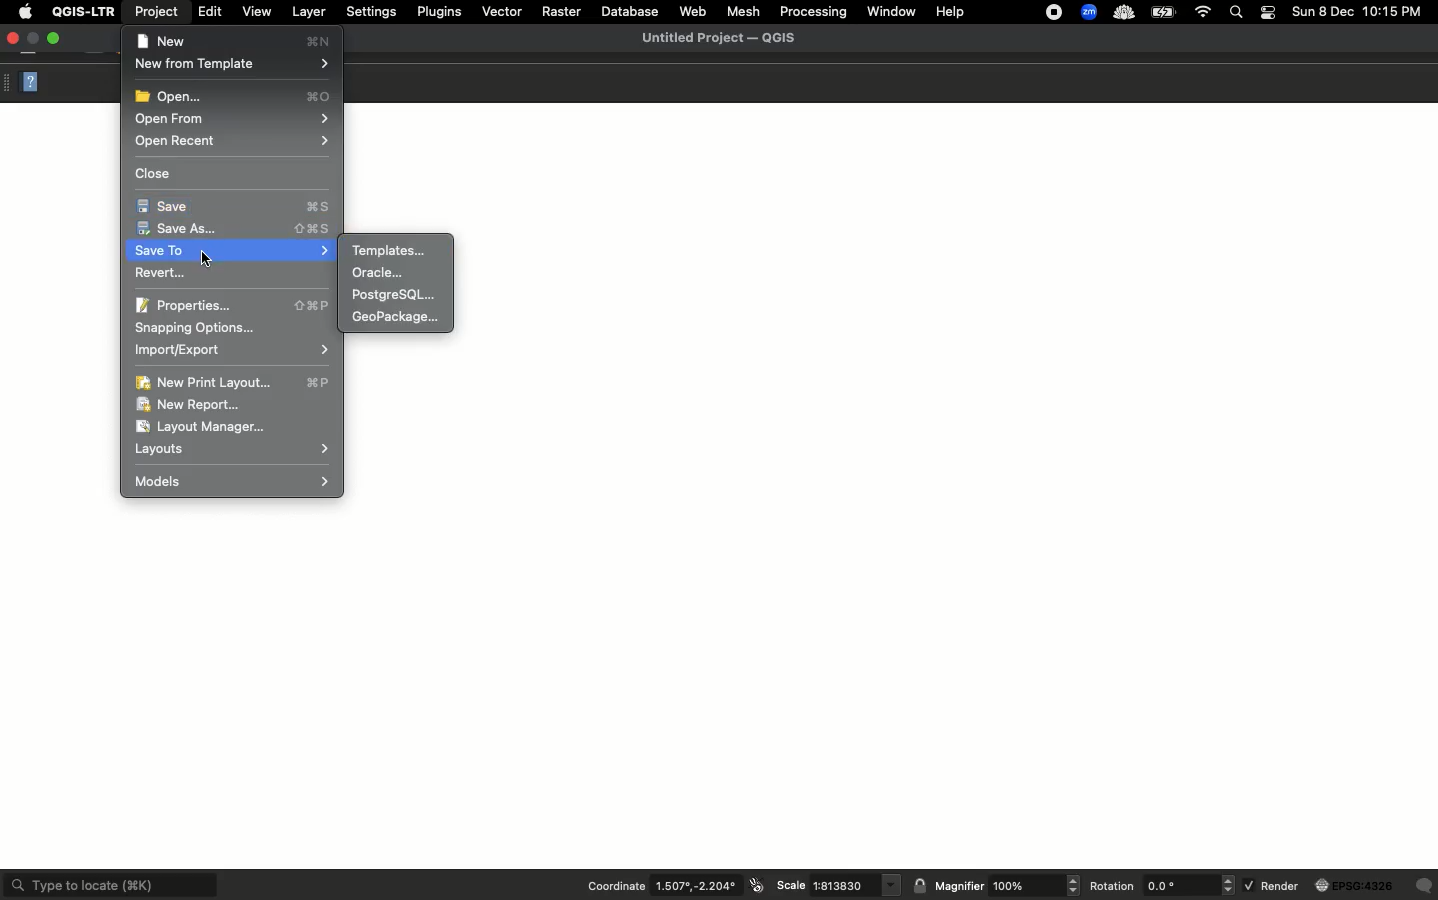 Image resolution: width=1438 pixels, height=900 pixels. What do you see at coordinates (922, 885) in the screenshot?
I see `lock` at bounding box center [922, 885].